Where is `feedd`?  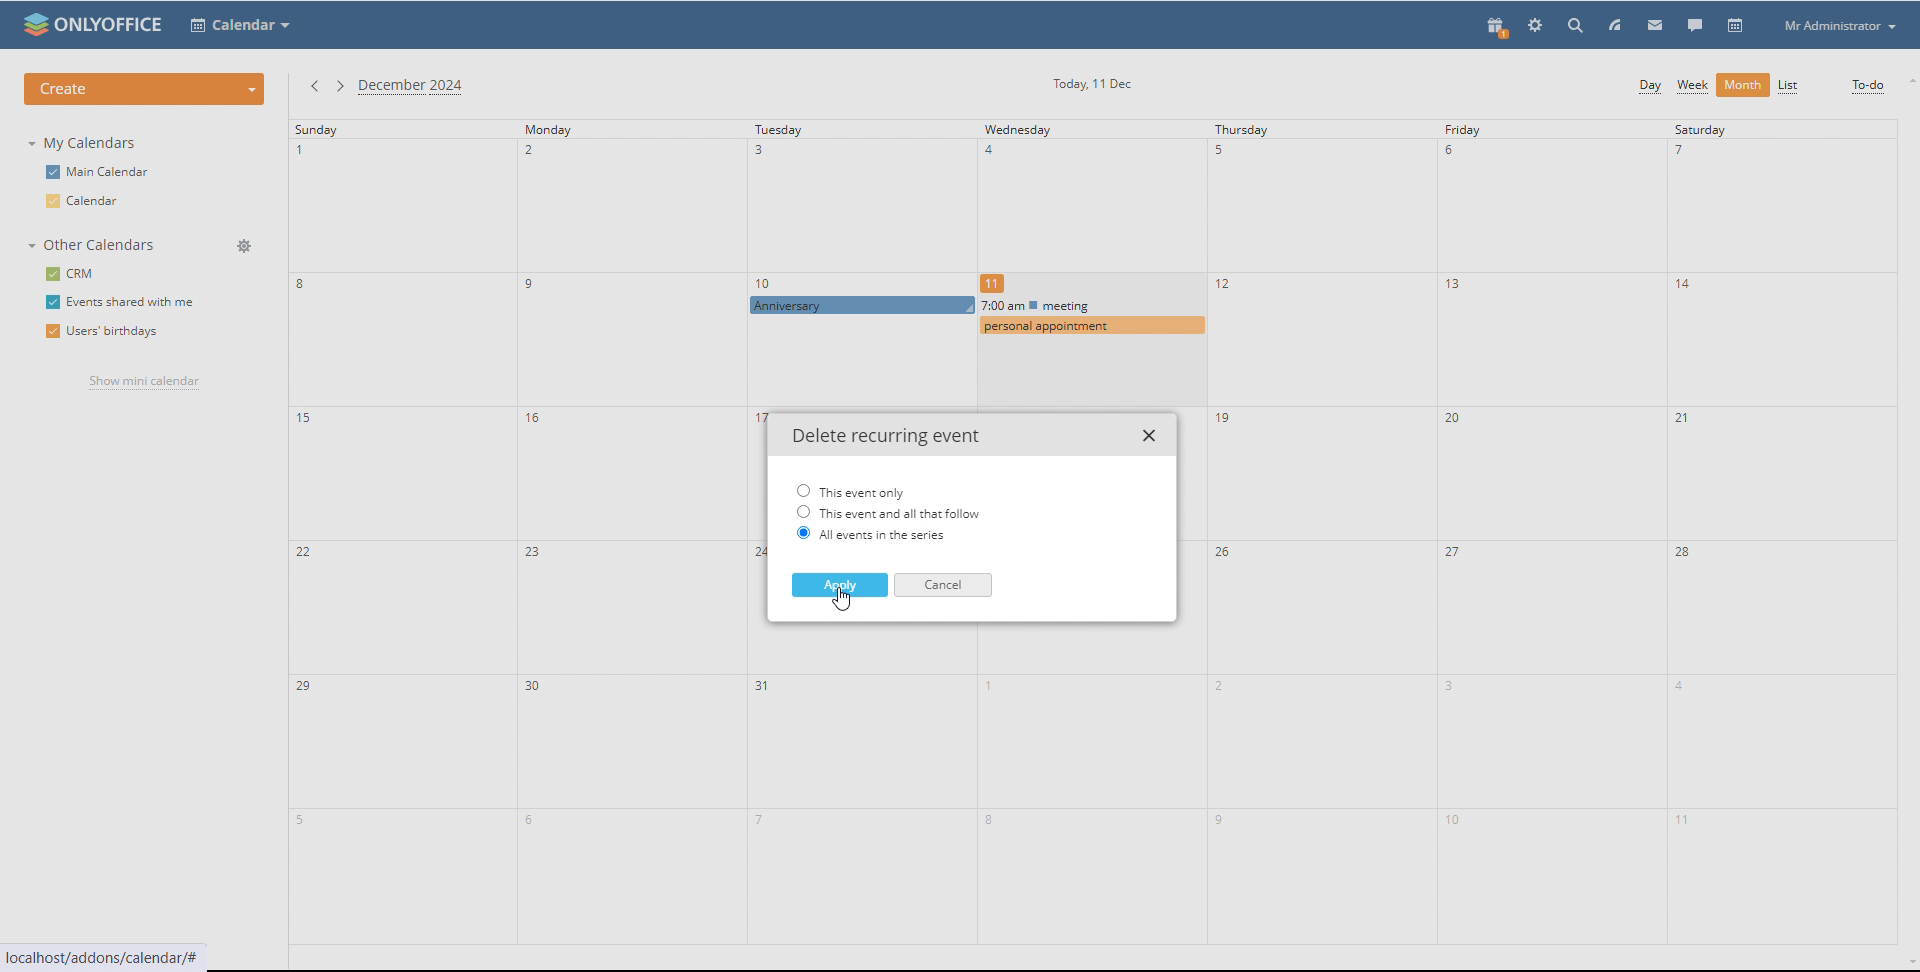 feedd is located at coordinates (1615, 25).